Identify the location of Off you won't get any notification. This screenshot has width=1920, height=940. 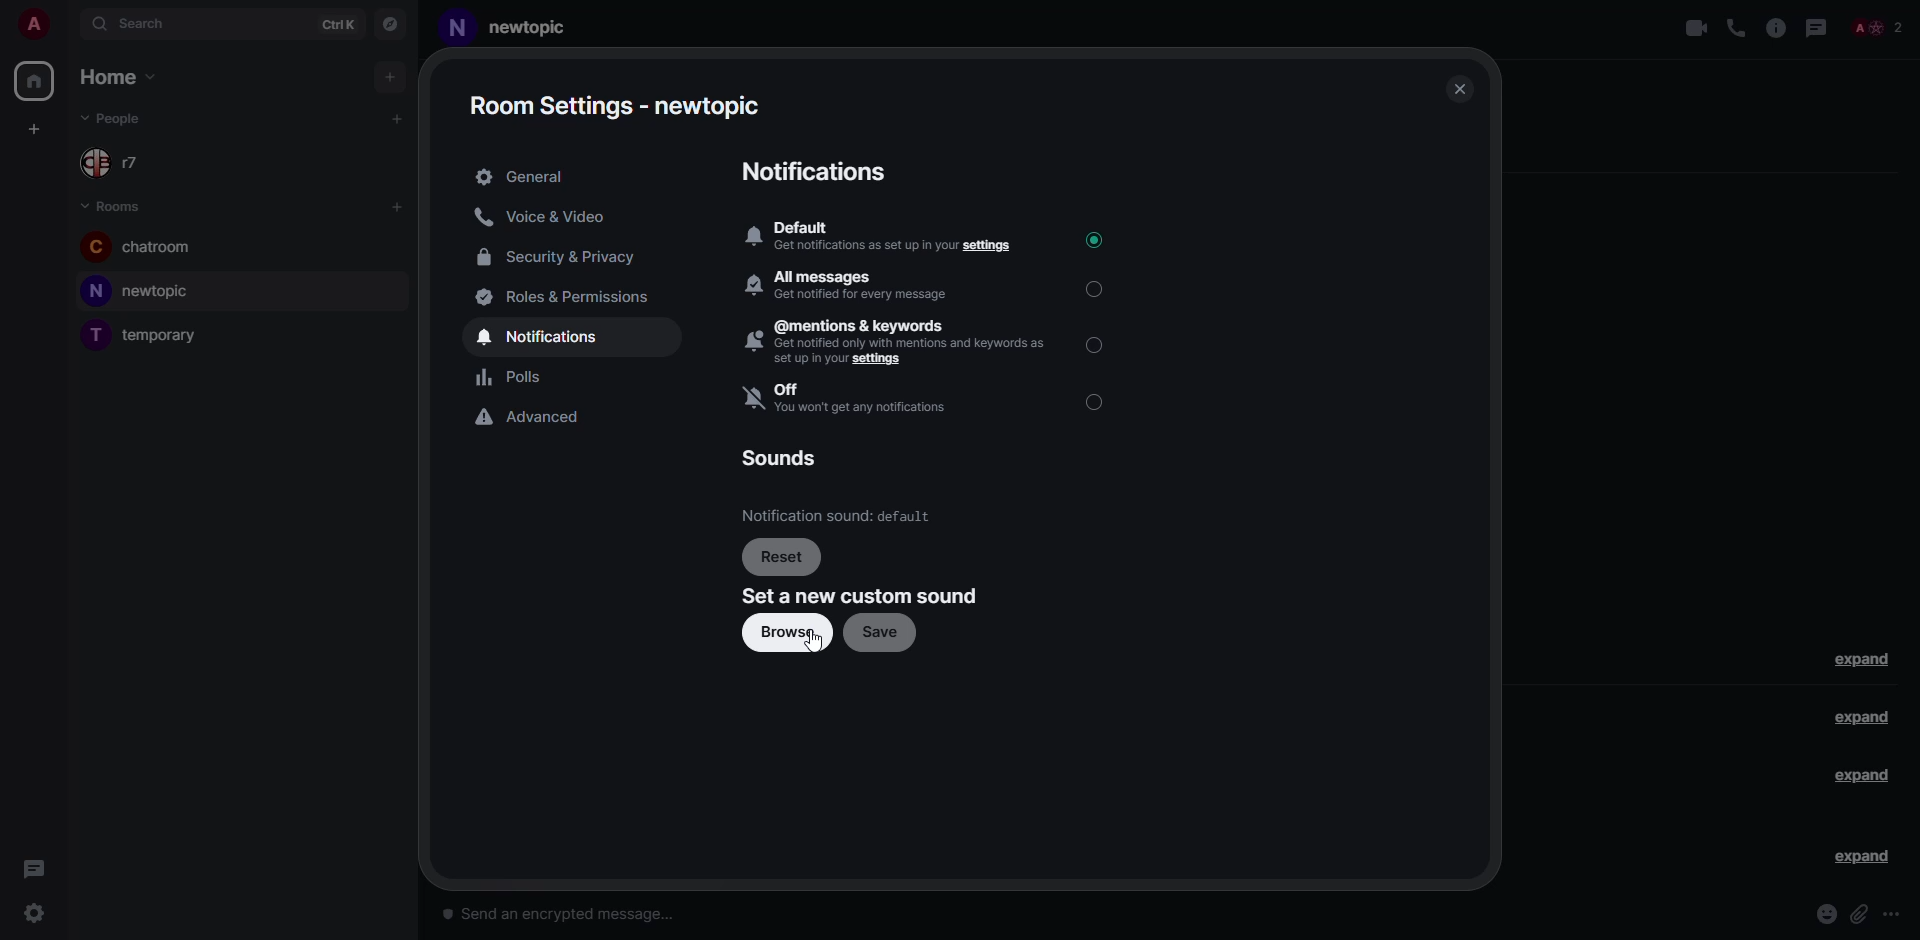
(855, 398).